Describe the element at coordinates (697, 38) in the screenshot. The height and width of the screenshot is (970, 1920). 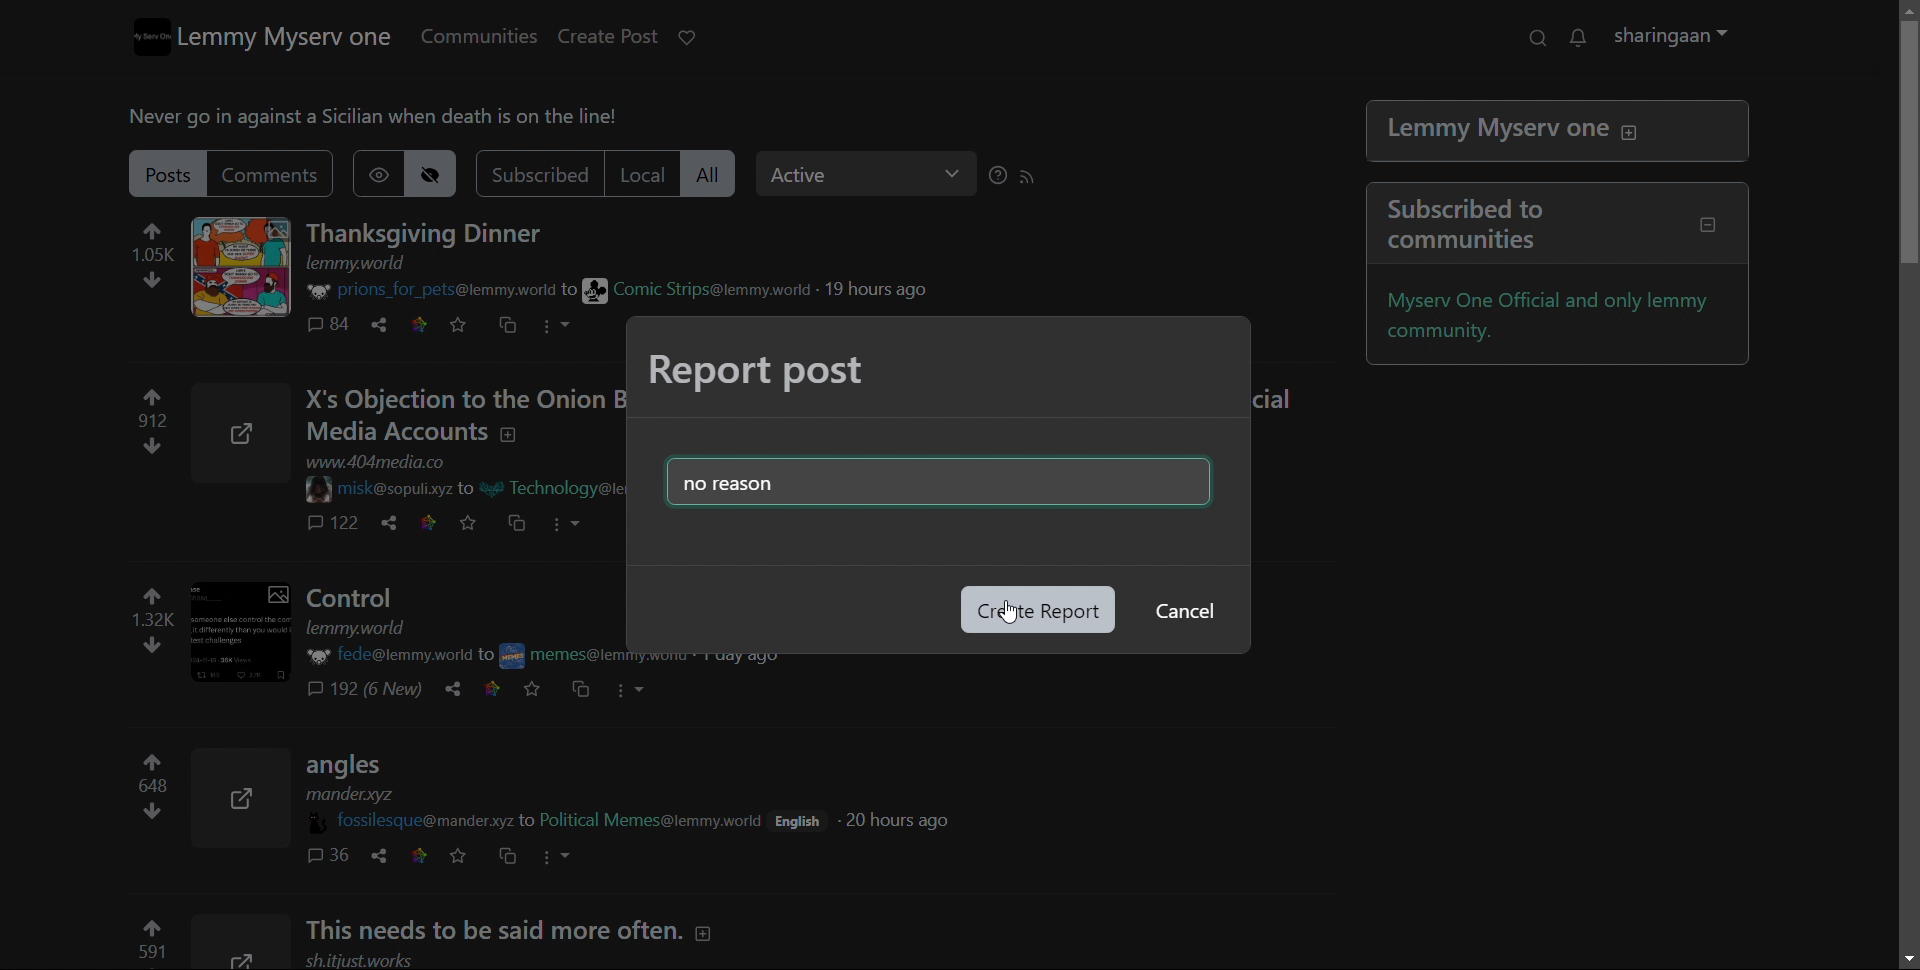
I see `donate to lemmy` at that location.